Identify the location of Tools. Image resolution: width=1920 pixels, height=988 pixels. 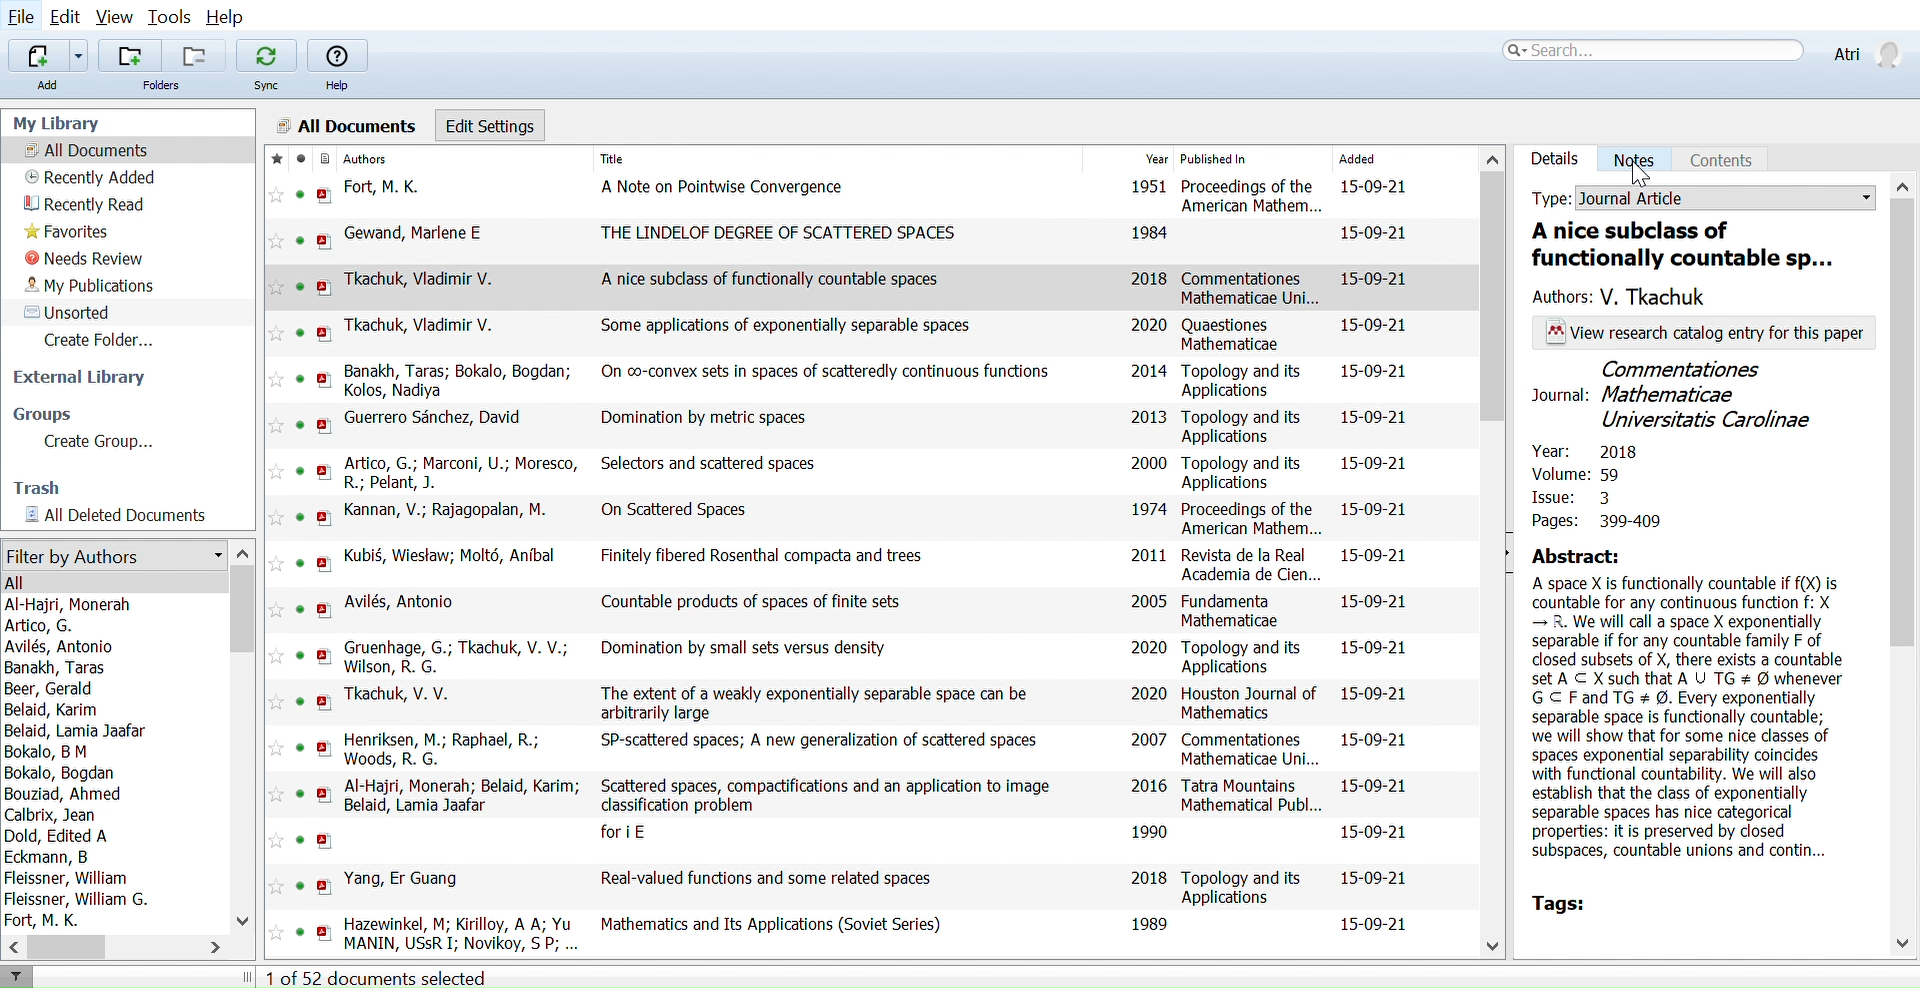
(171, 18).